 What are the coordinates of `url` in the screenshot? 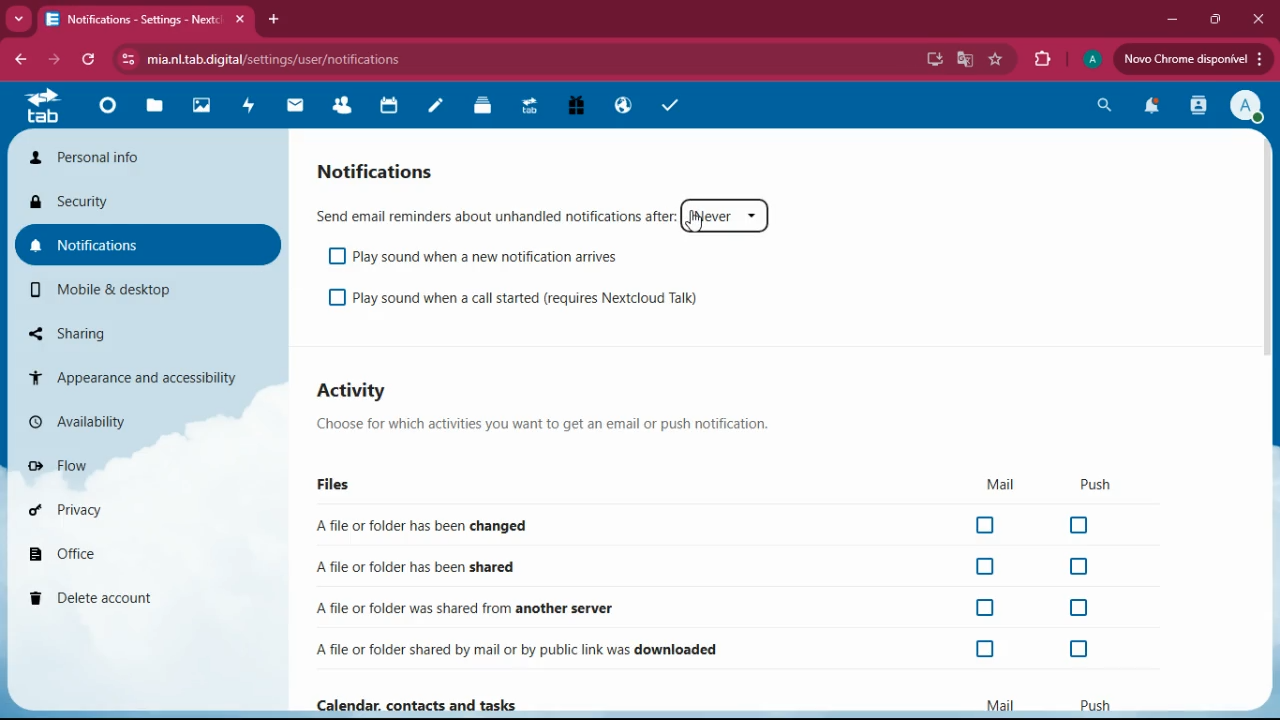 It's located at (264, 57).